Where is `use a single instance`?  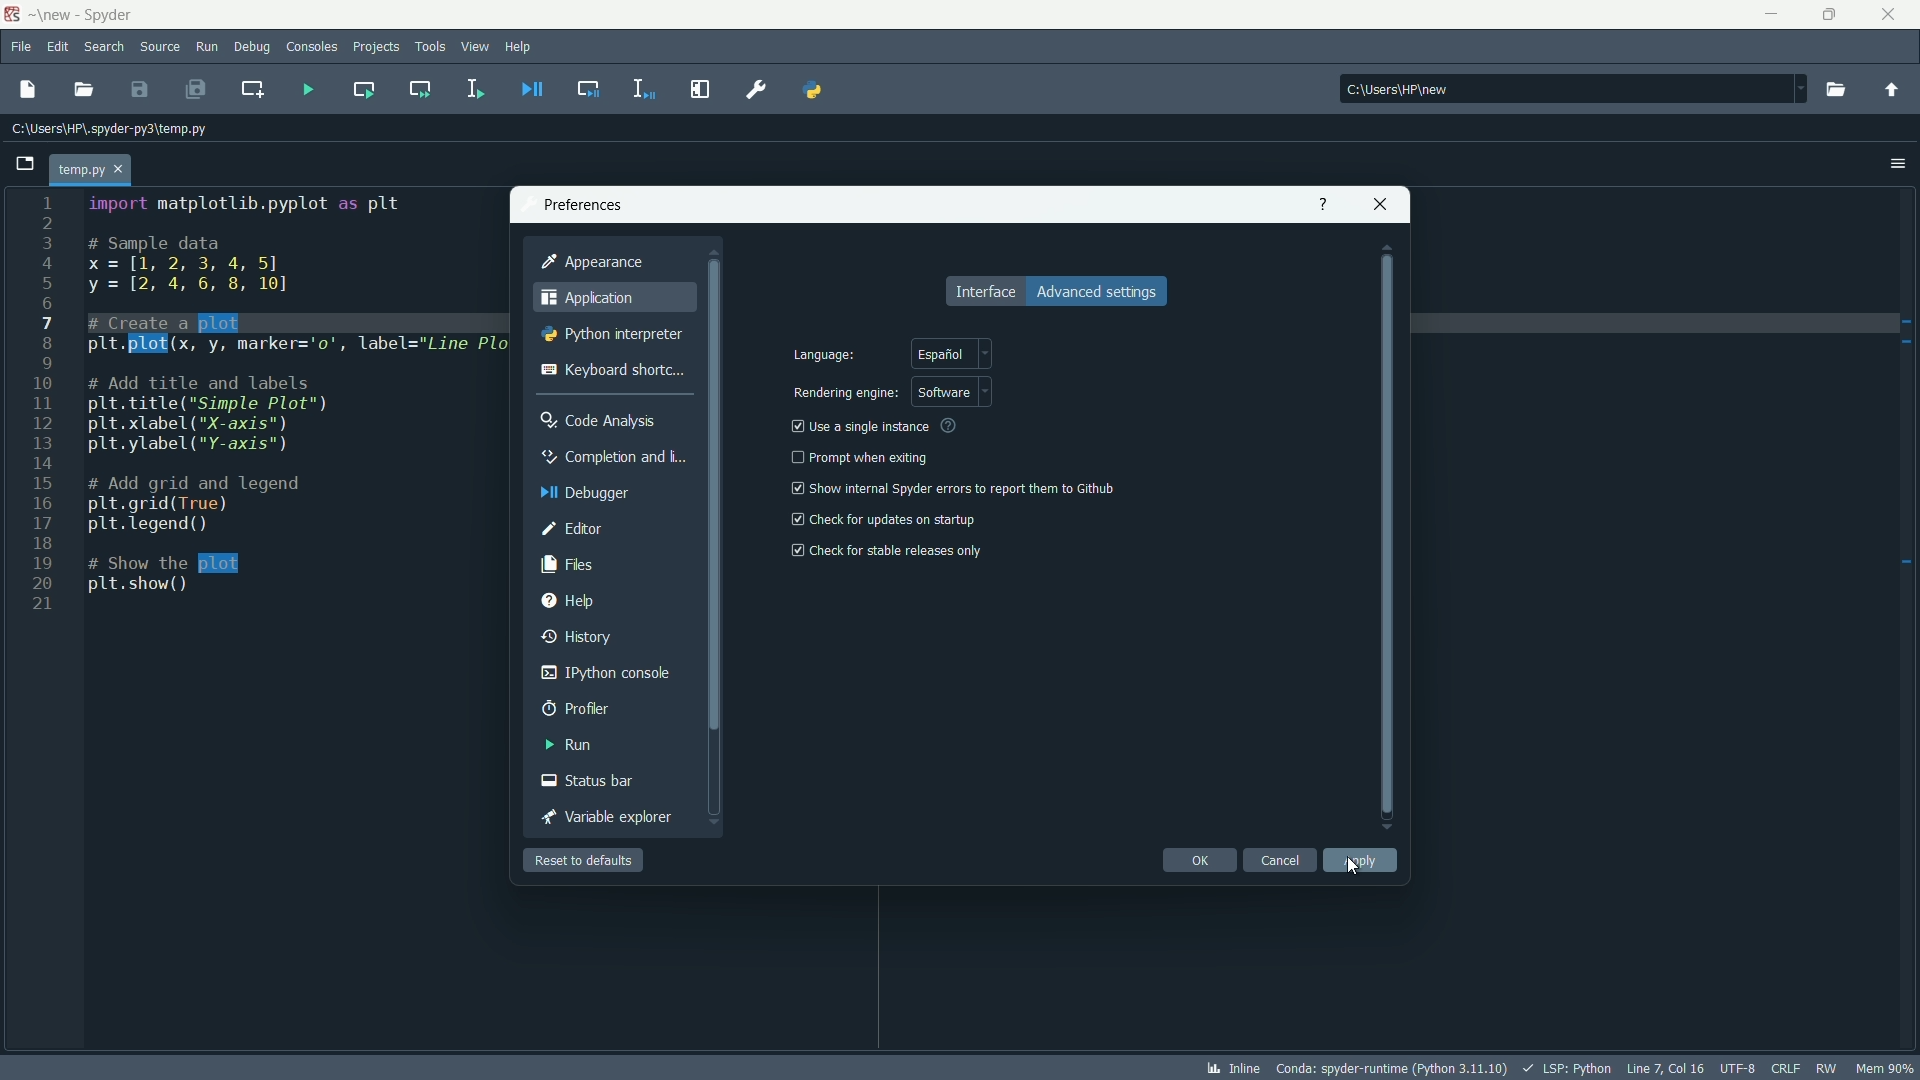 use a single instance is located at coordinates (871, 426).